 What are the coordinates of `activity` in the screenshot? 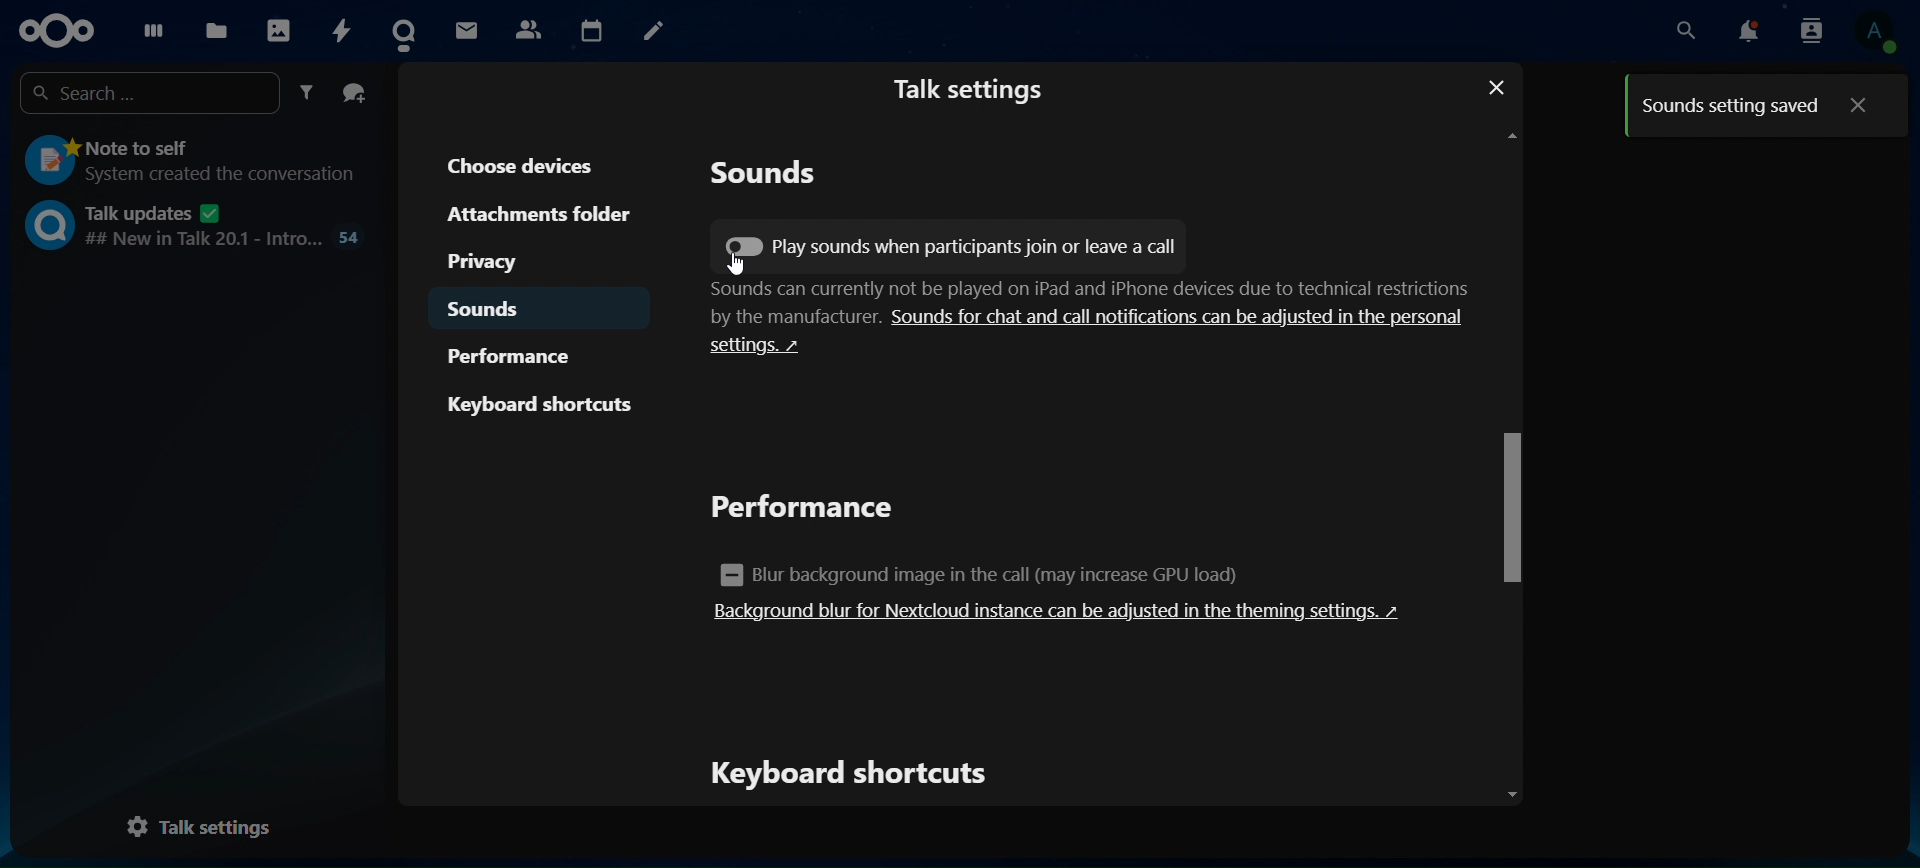 It's located at (343, 29).